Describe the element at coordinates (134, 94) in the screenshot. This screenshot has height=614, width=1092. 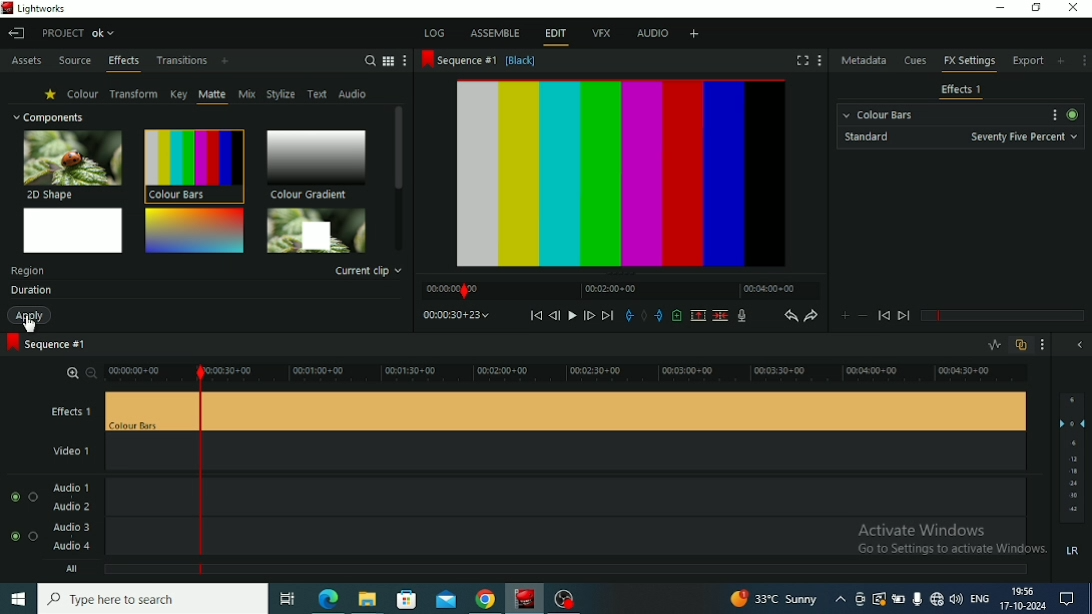
I see `Transform` at that location.